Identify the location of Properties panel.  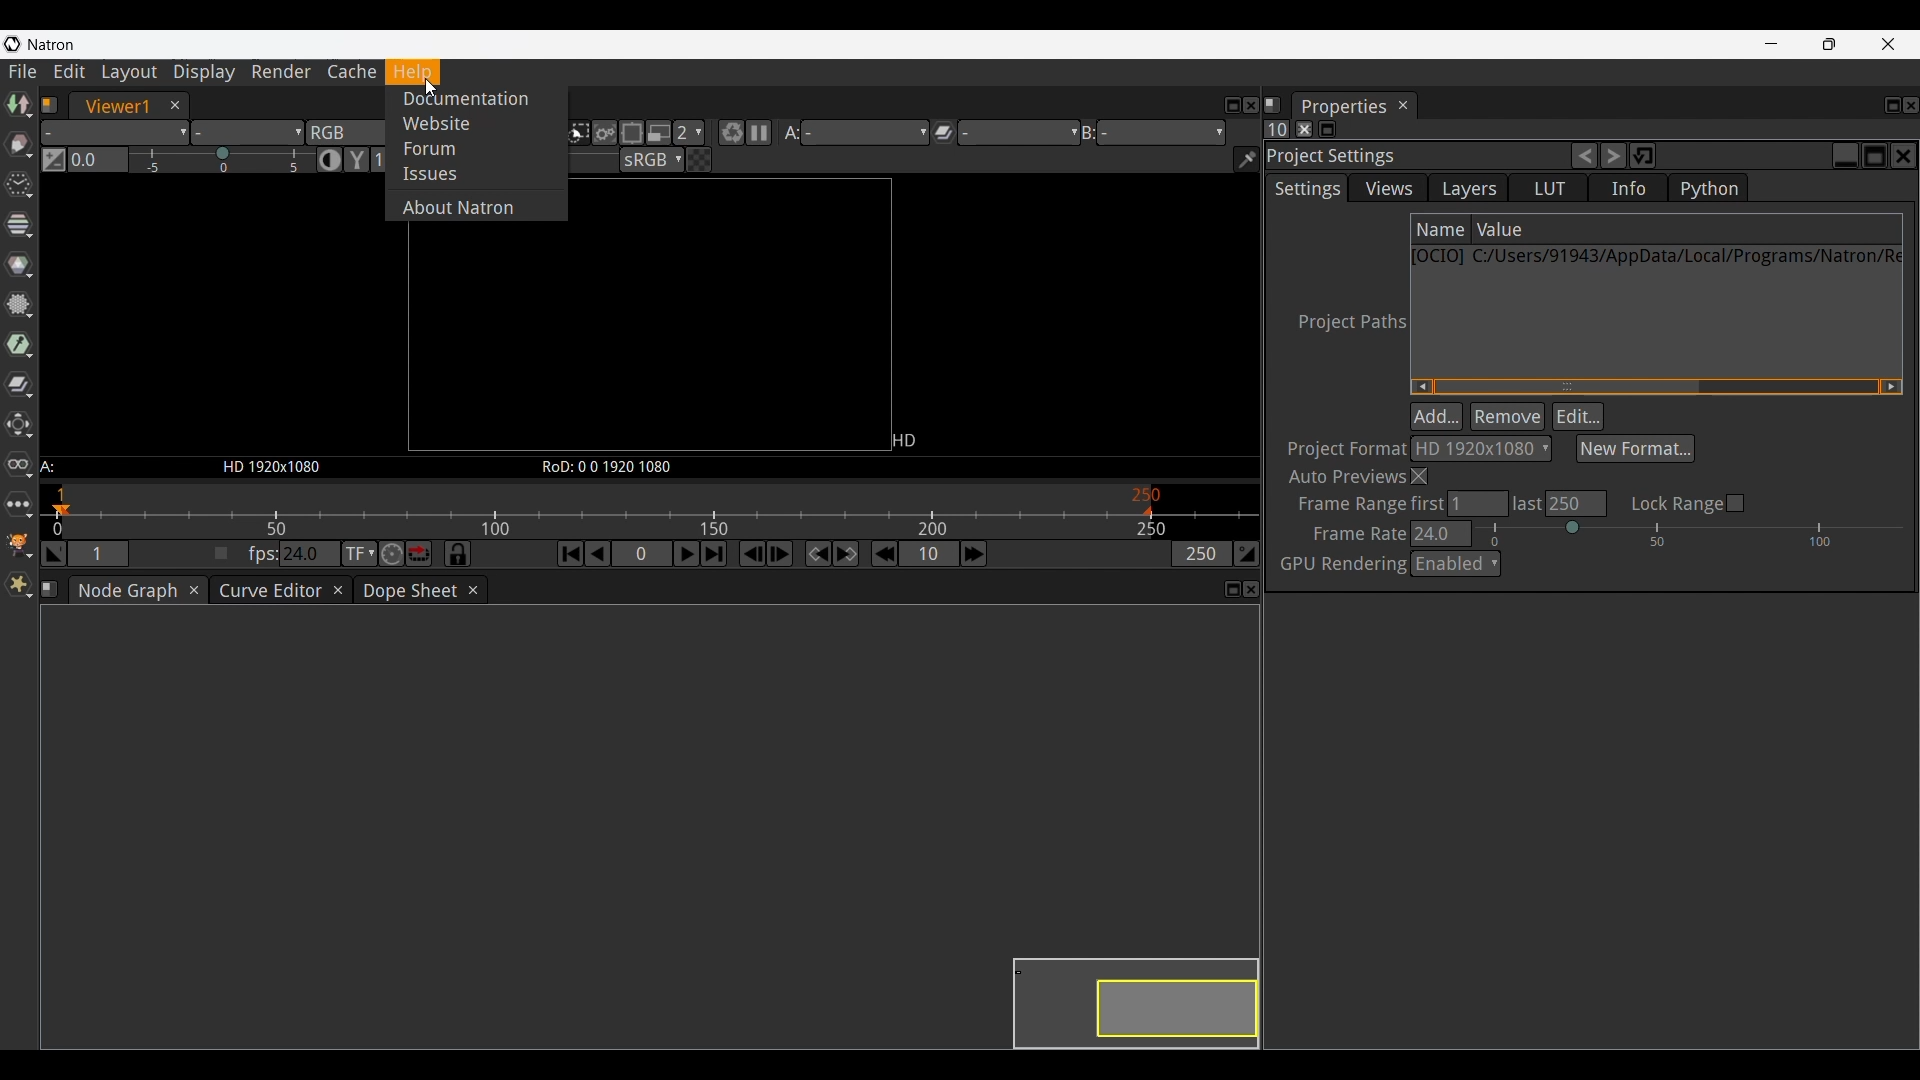
(1343, 105).